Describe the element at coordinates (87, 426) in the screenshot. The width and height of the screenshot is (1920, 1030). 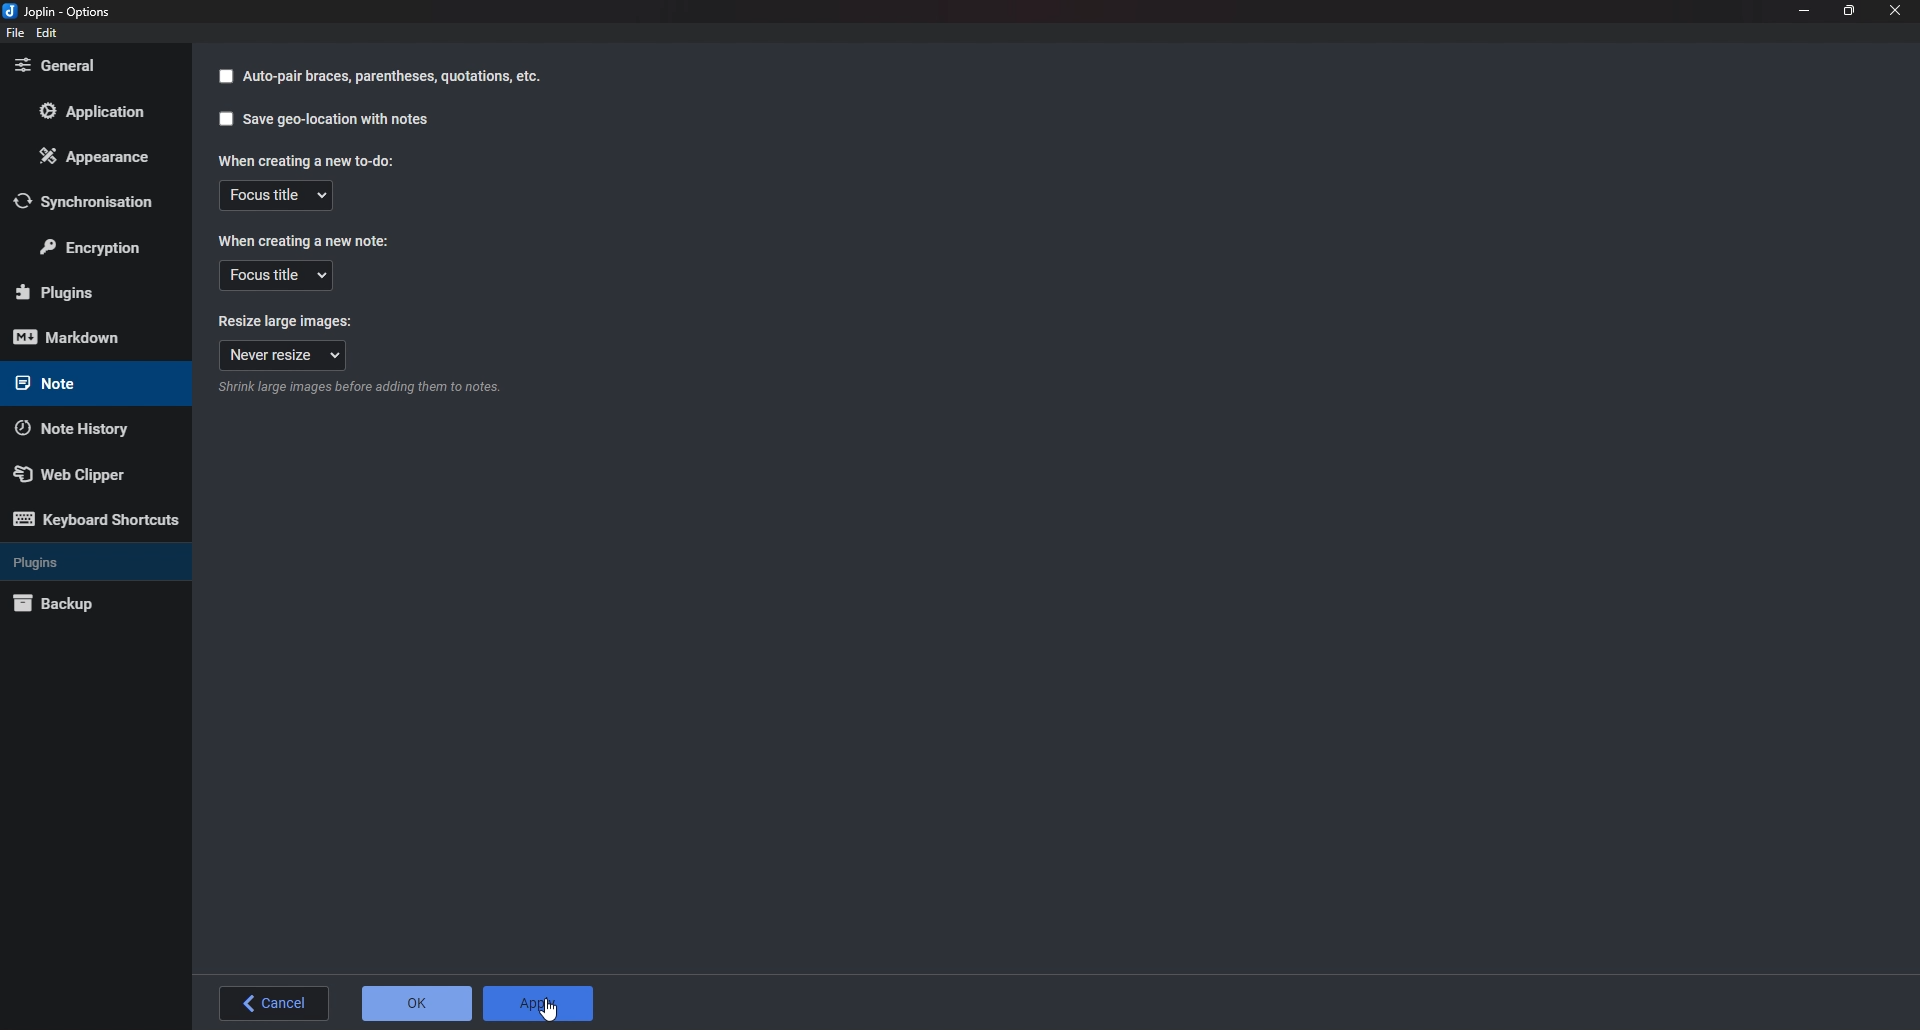
I see `Note history` at that location.